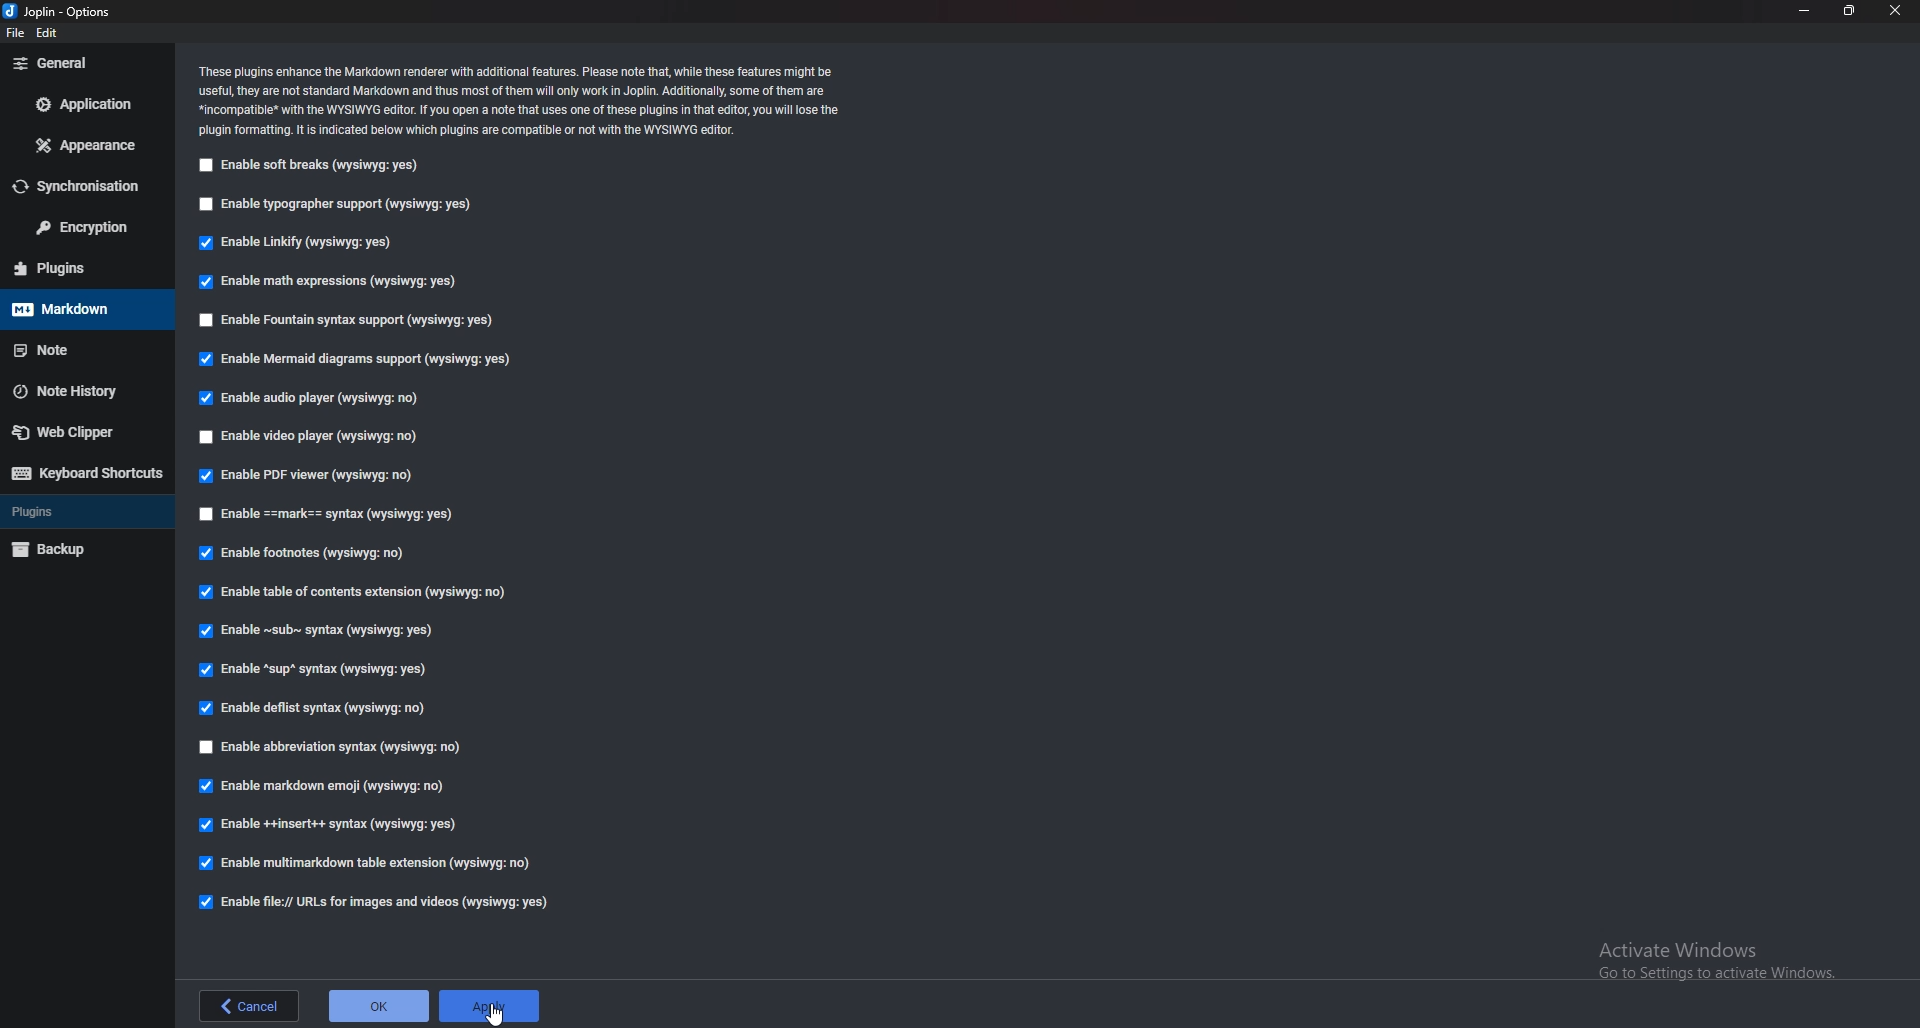  What do you see at coordinates (310, 399) in the screenshot?
I see `Enable audio player` at bounding box center [310, 399].